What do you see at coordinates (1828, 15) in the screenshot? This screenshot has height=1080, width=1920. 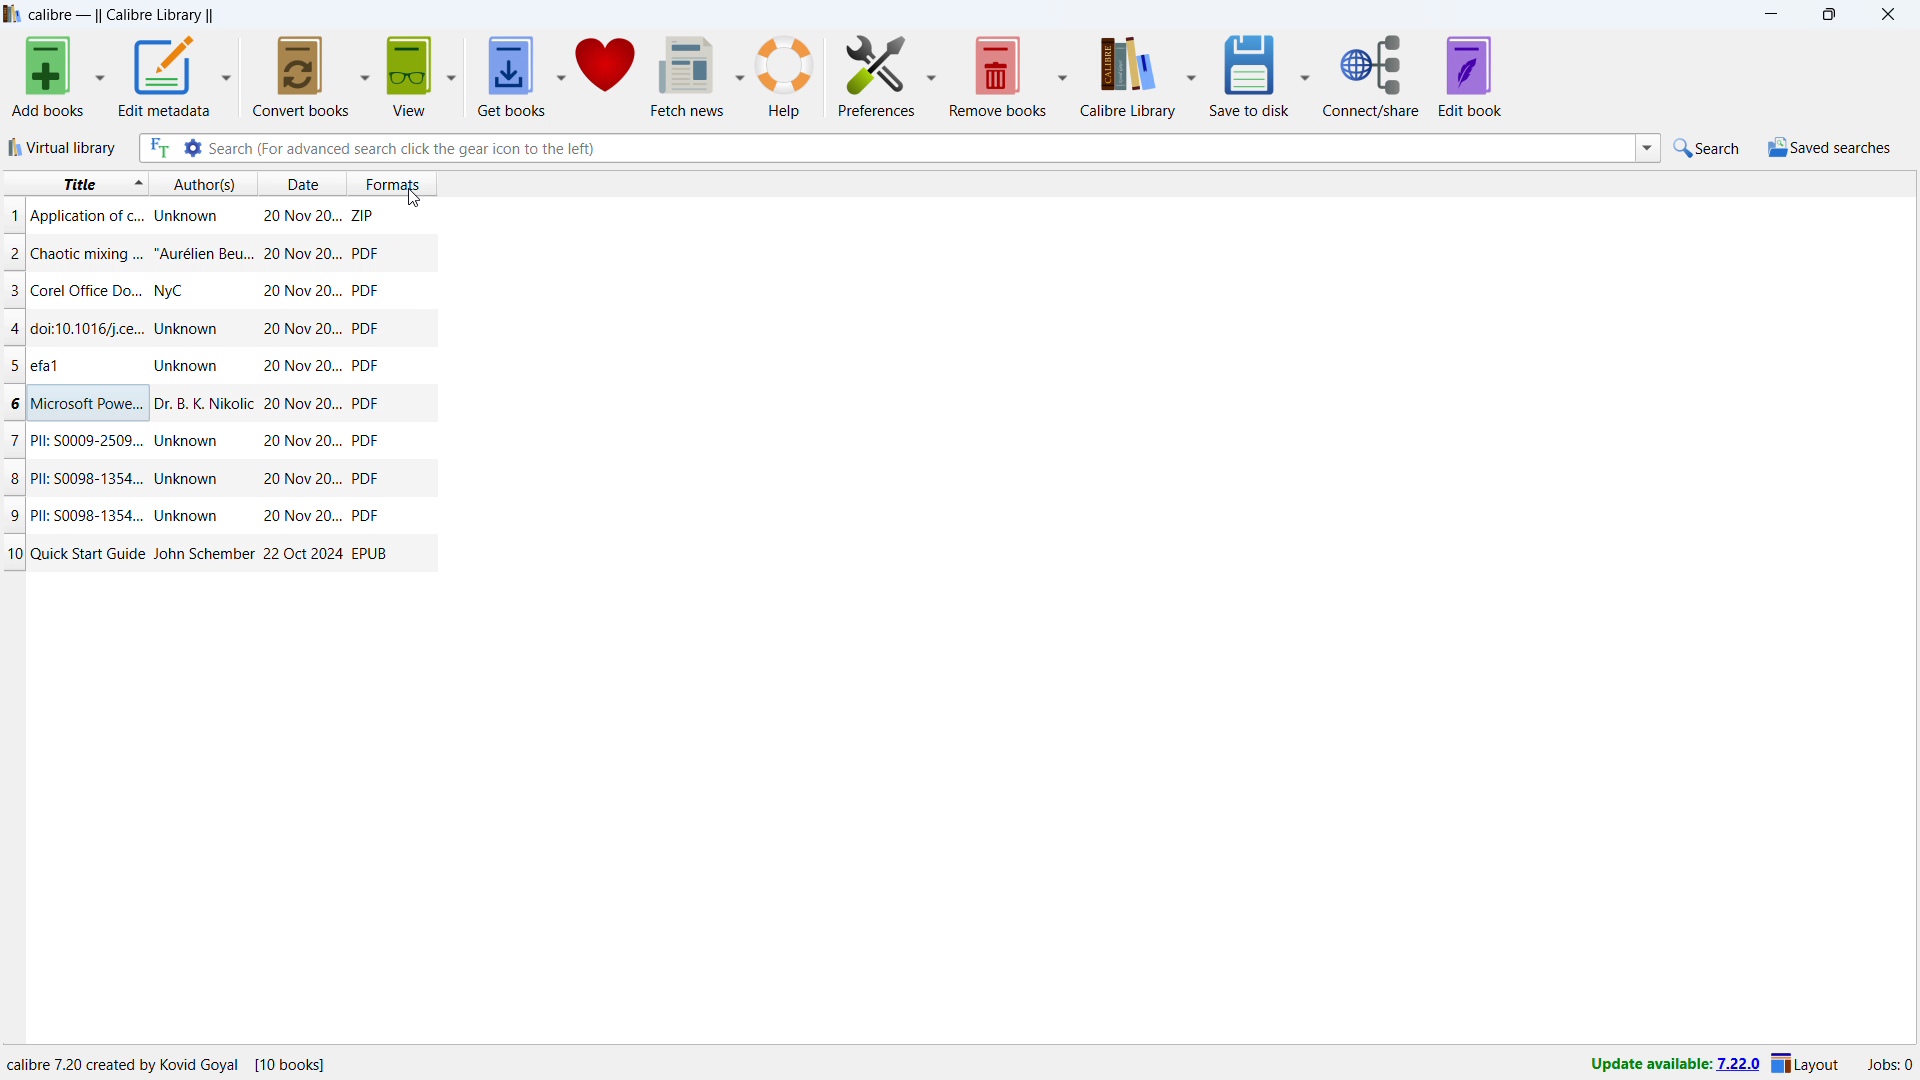 I see `maximize` at bounding box center [1828, 15].